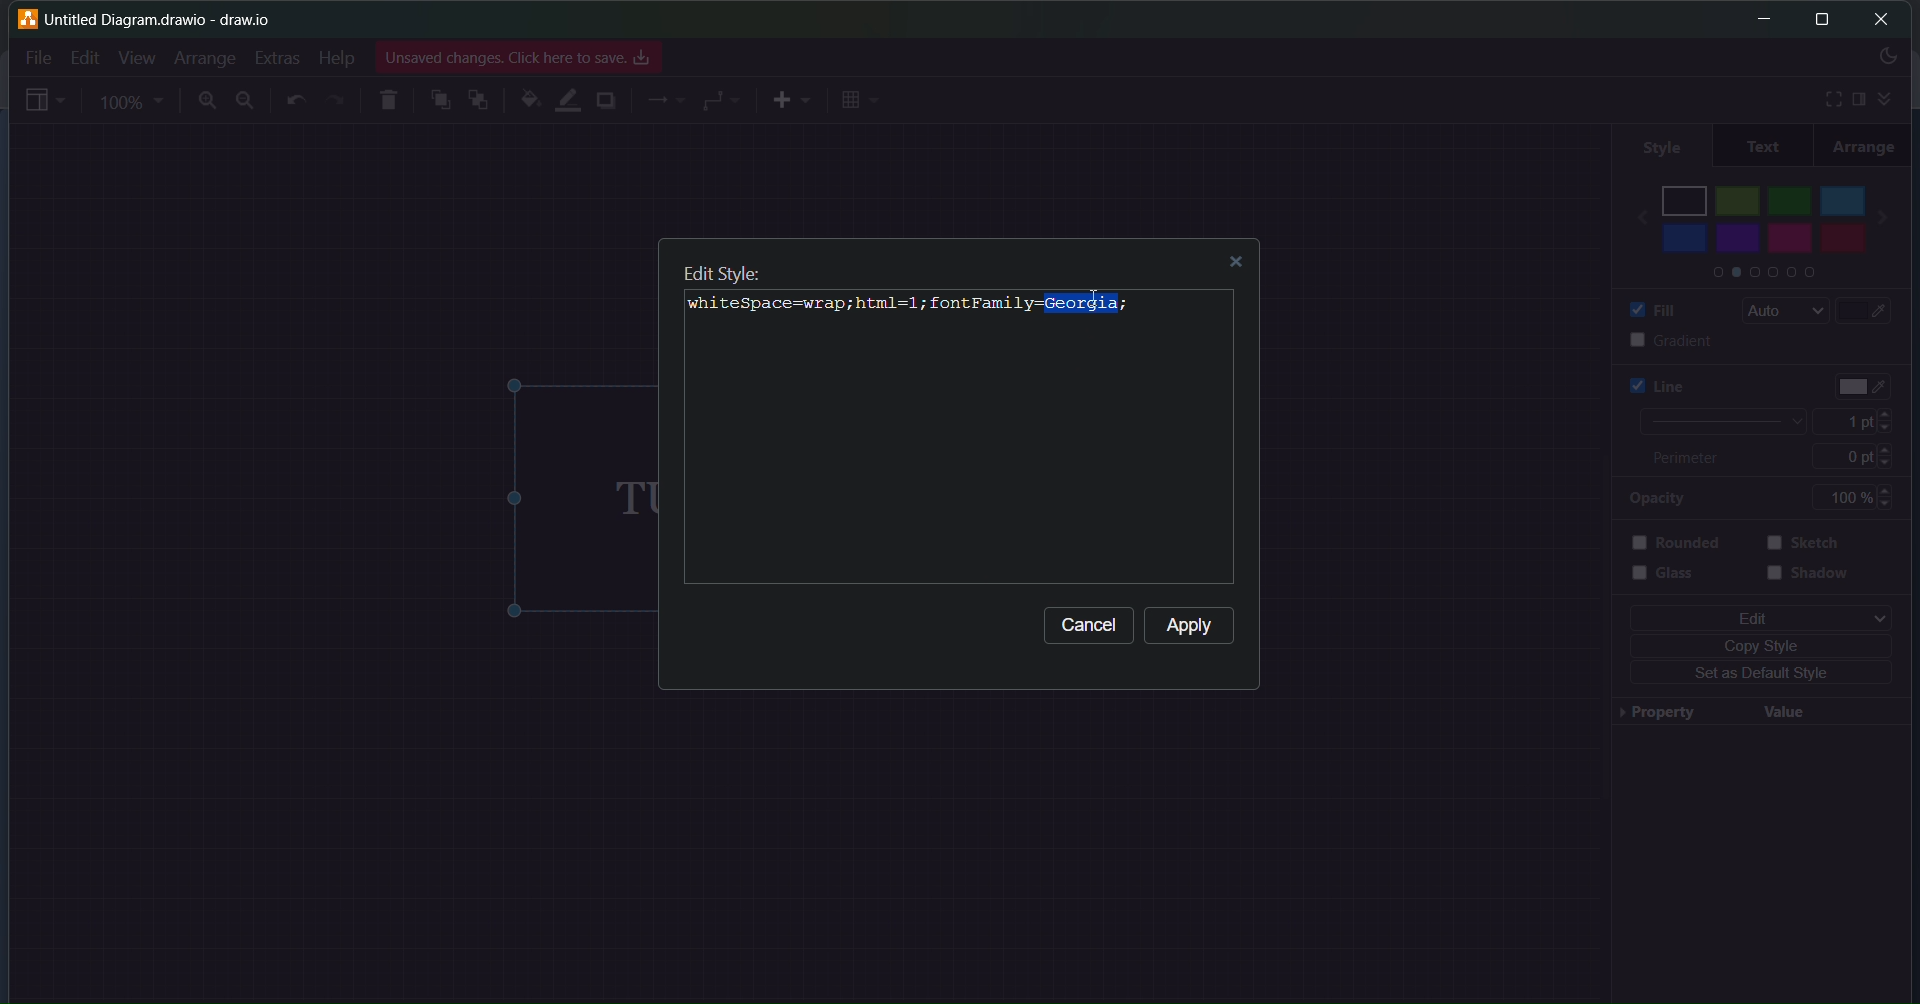 The image size is (1920, 1004). I want to click on untitled Diagram.drawio - draw.io, so click(171, 17).